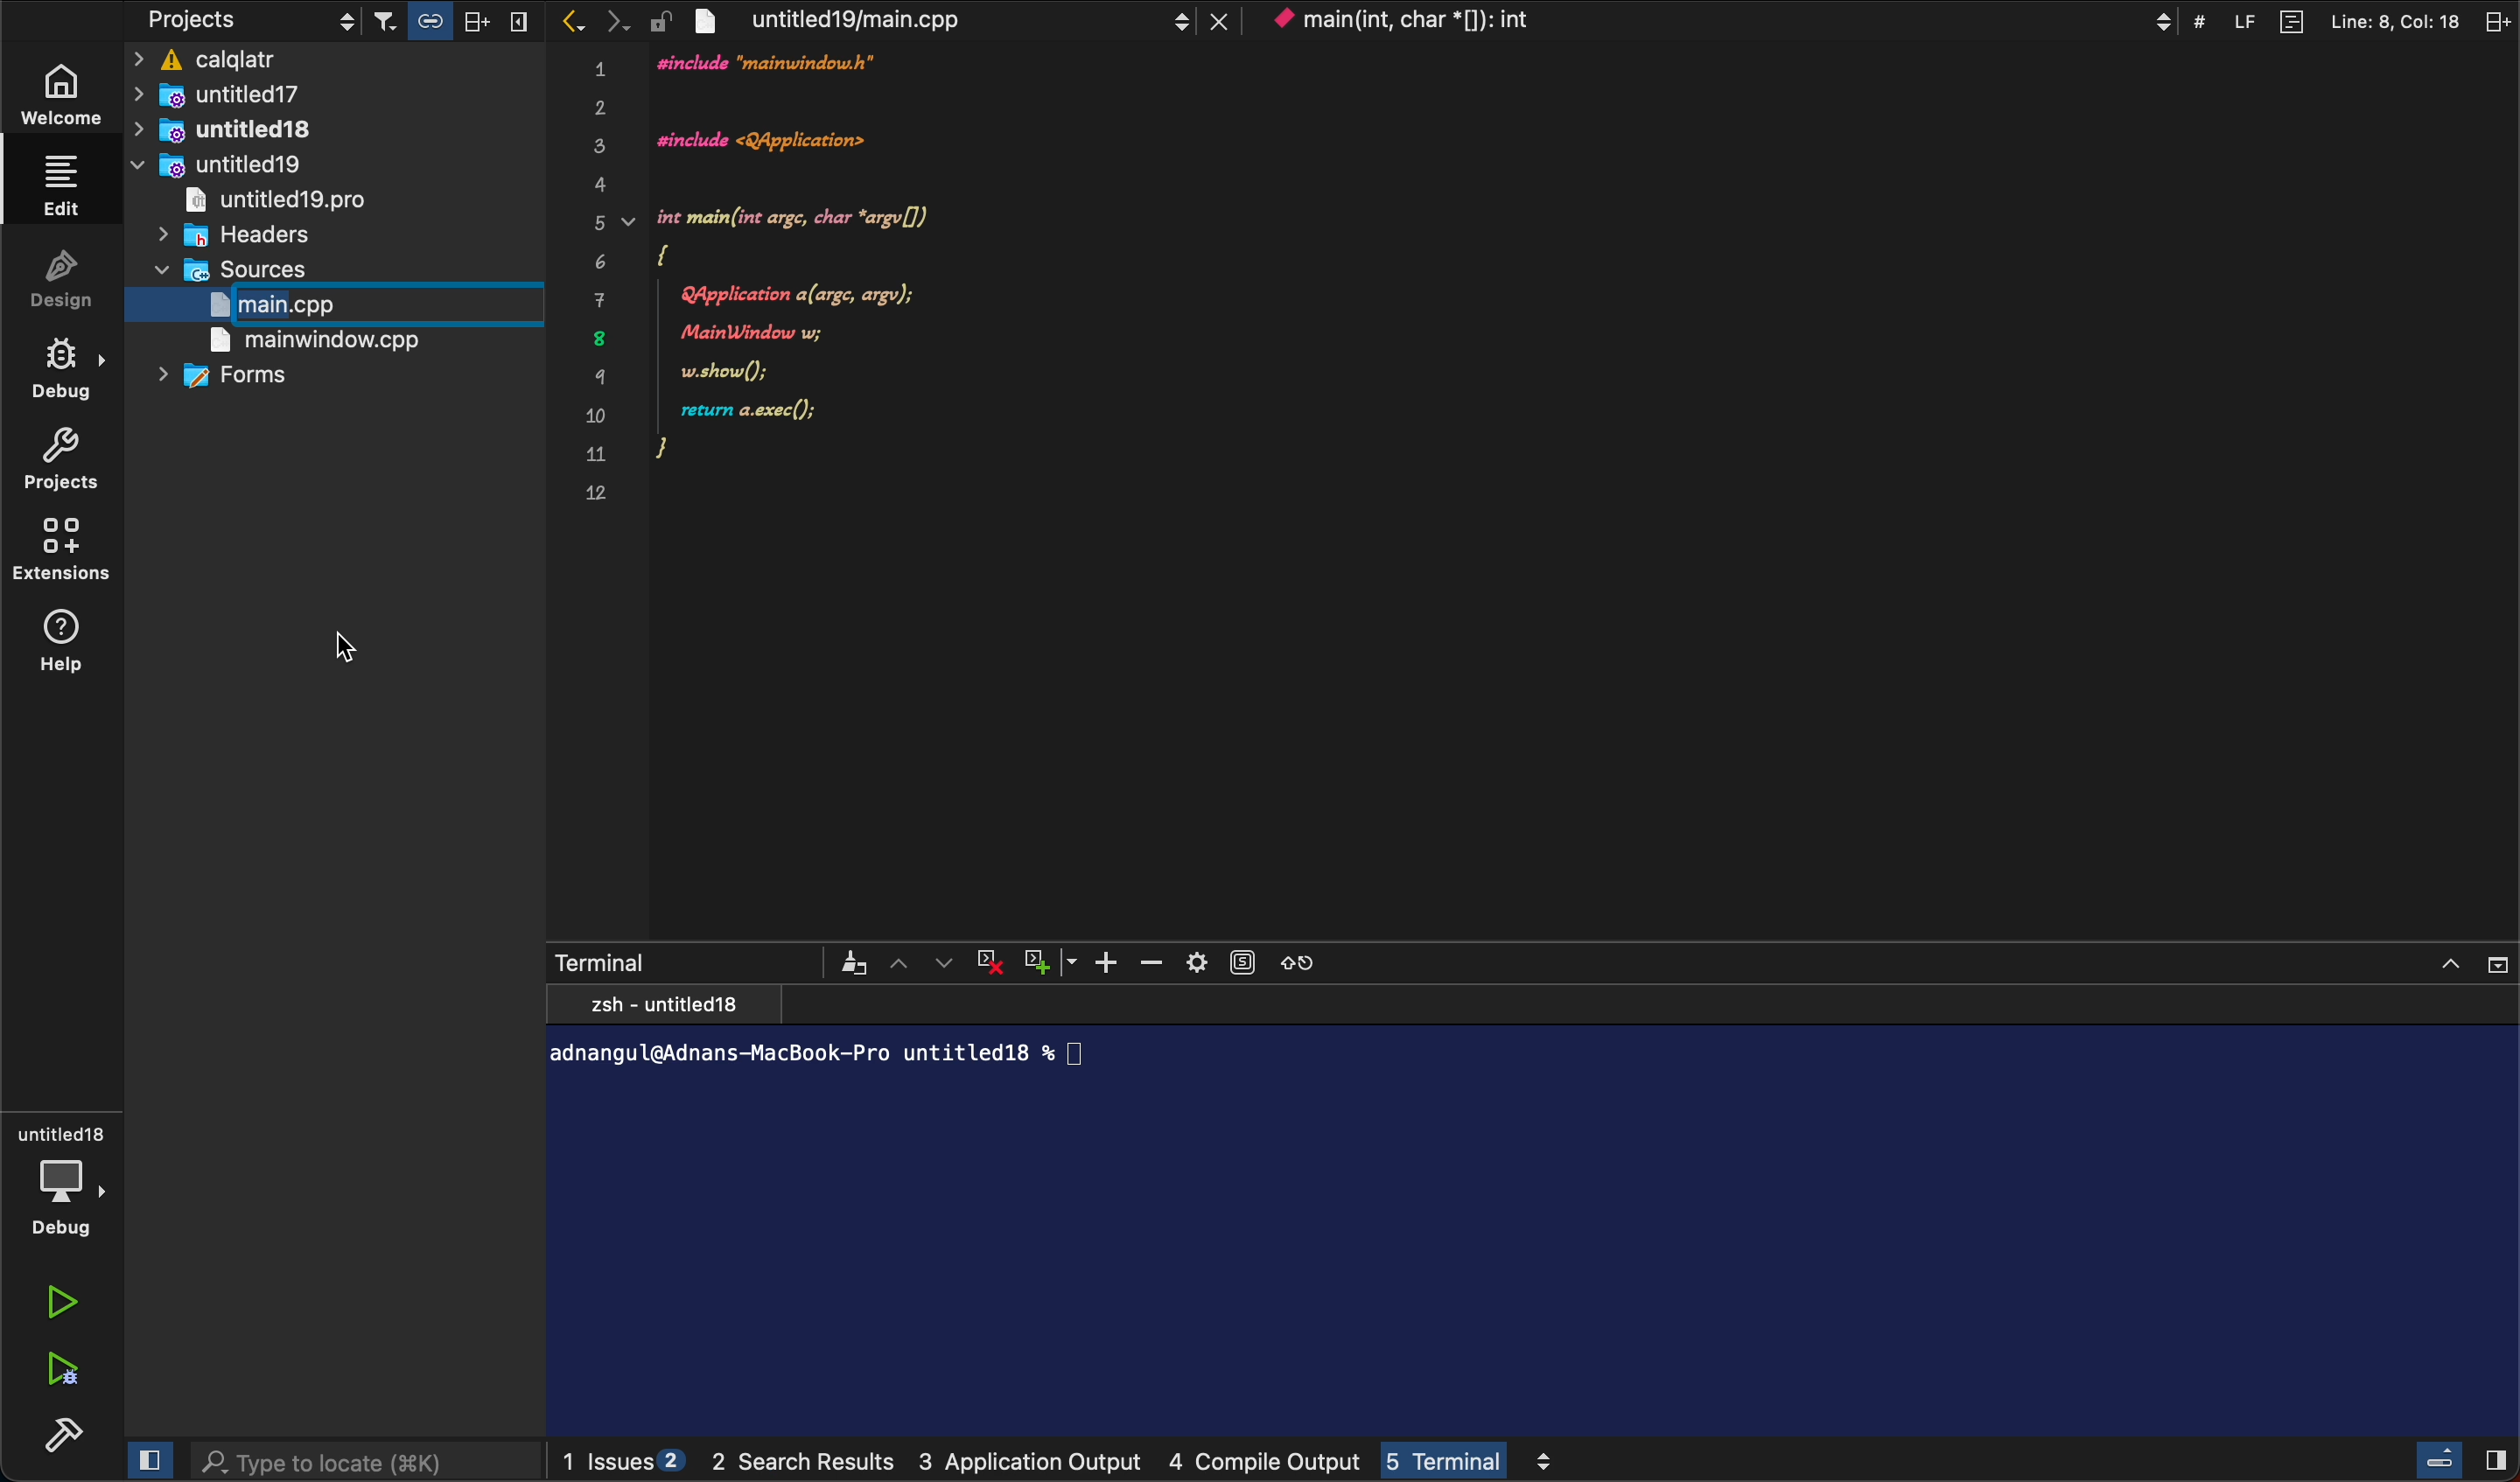  What do you see at coordinates (591, 21) in the screenshot?
I see `arrows` at bounding box center [591, 21].